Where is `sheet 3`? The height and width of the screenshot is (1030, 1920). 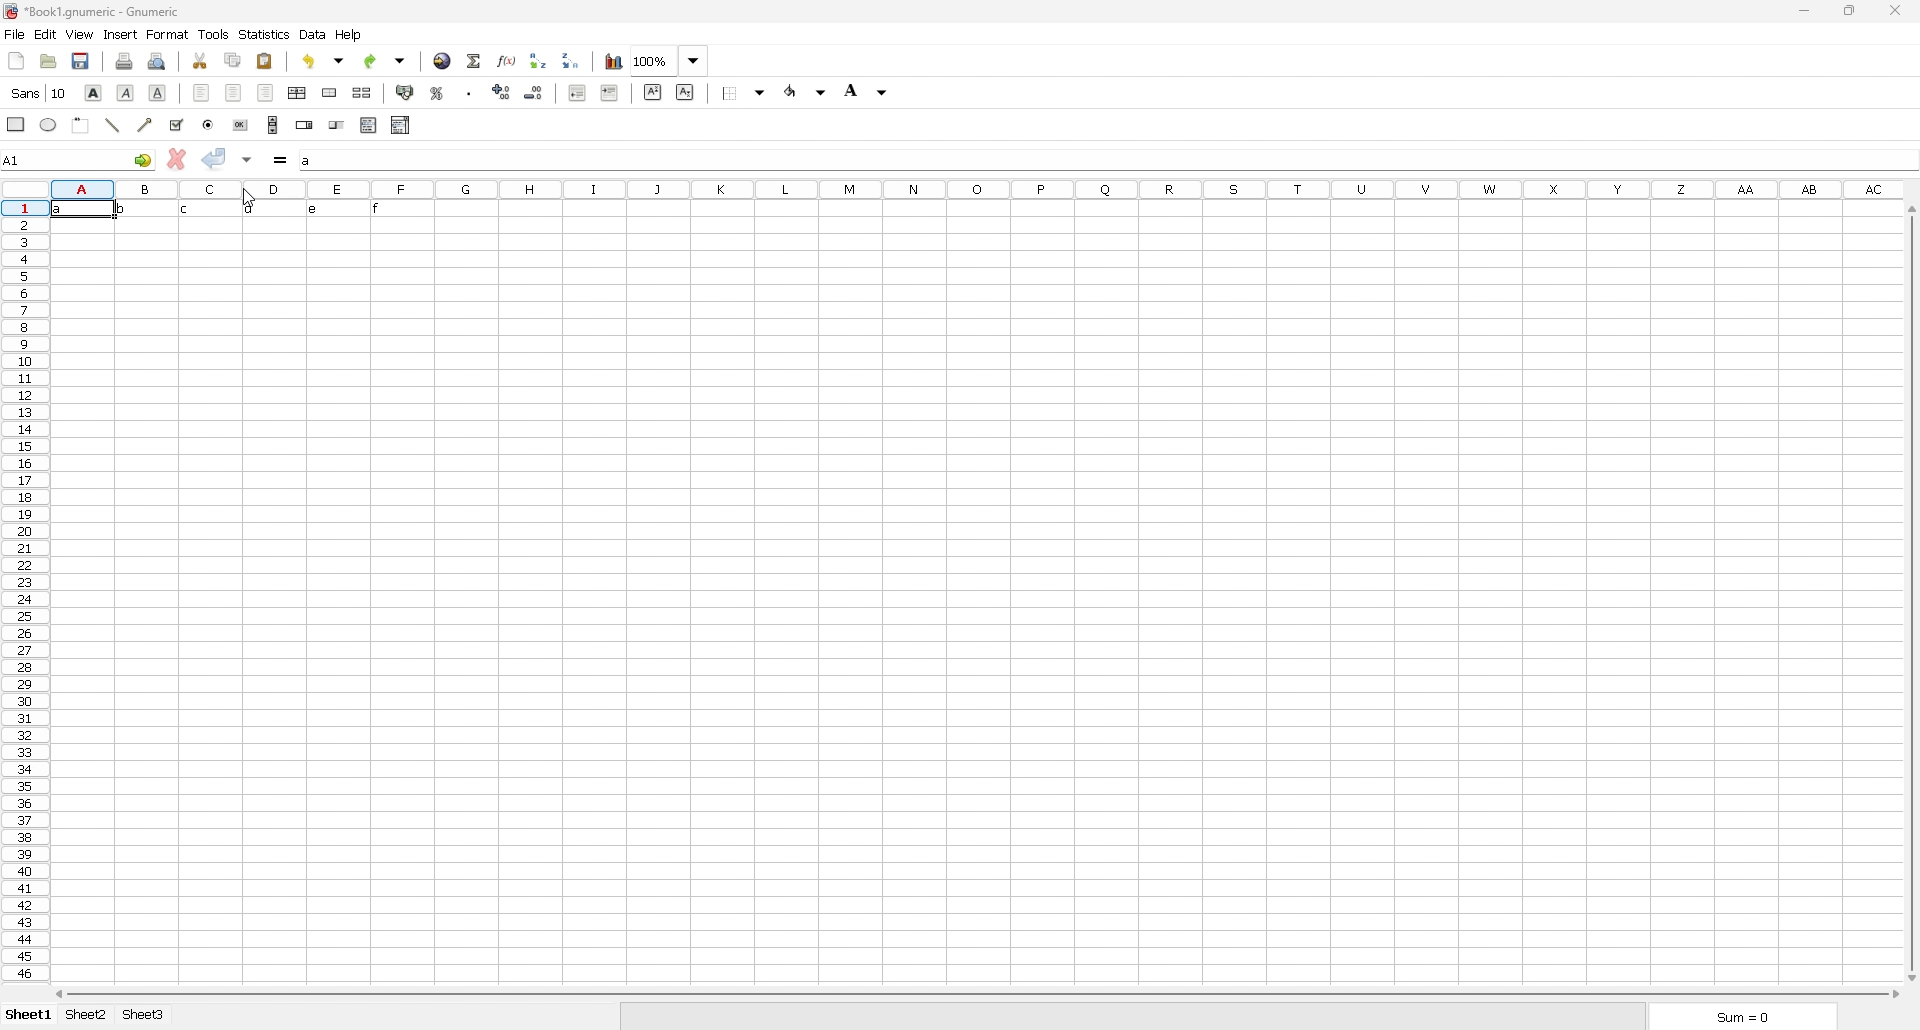 sheet 3 is located at coordinates (143, 1015).